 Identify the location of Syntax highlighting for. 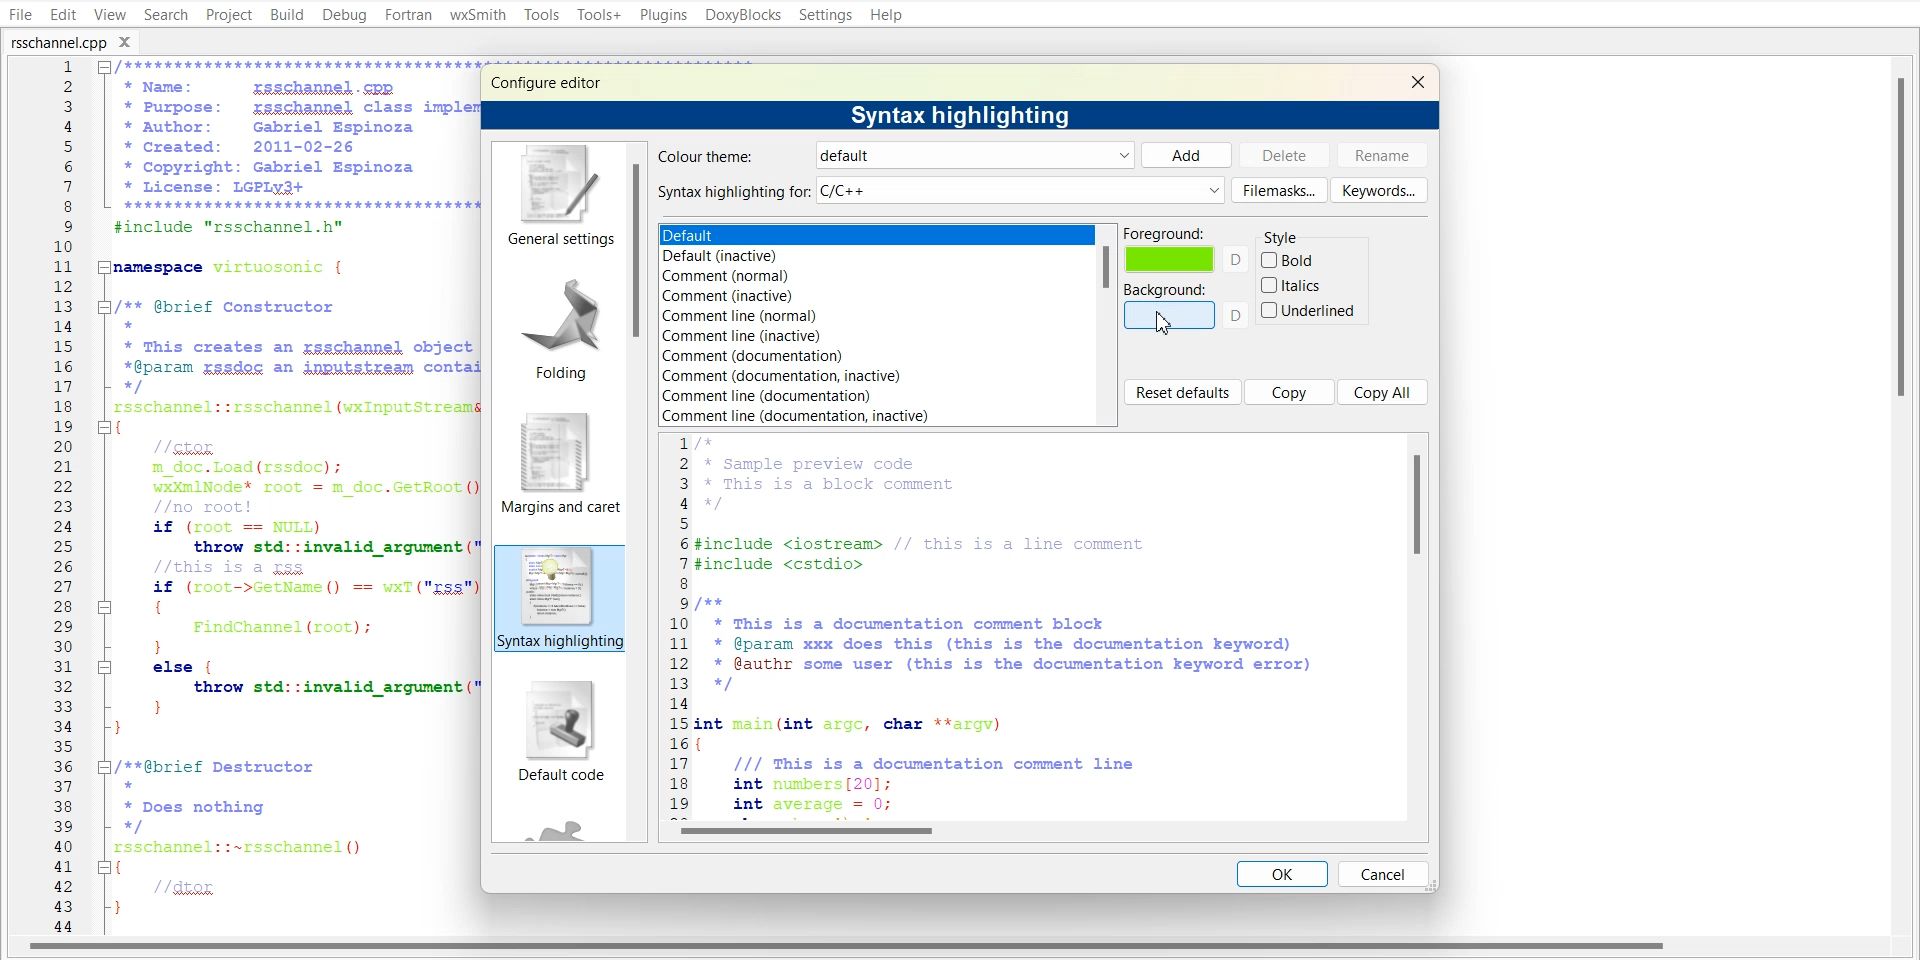
(940, 191).